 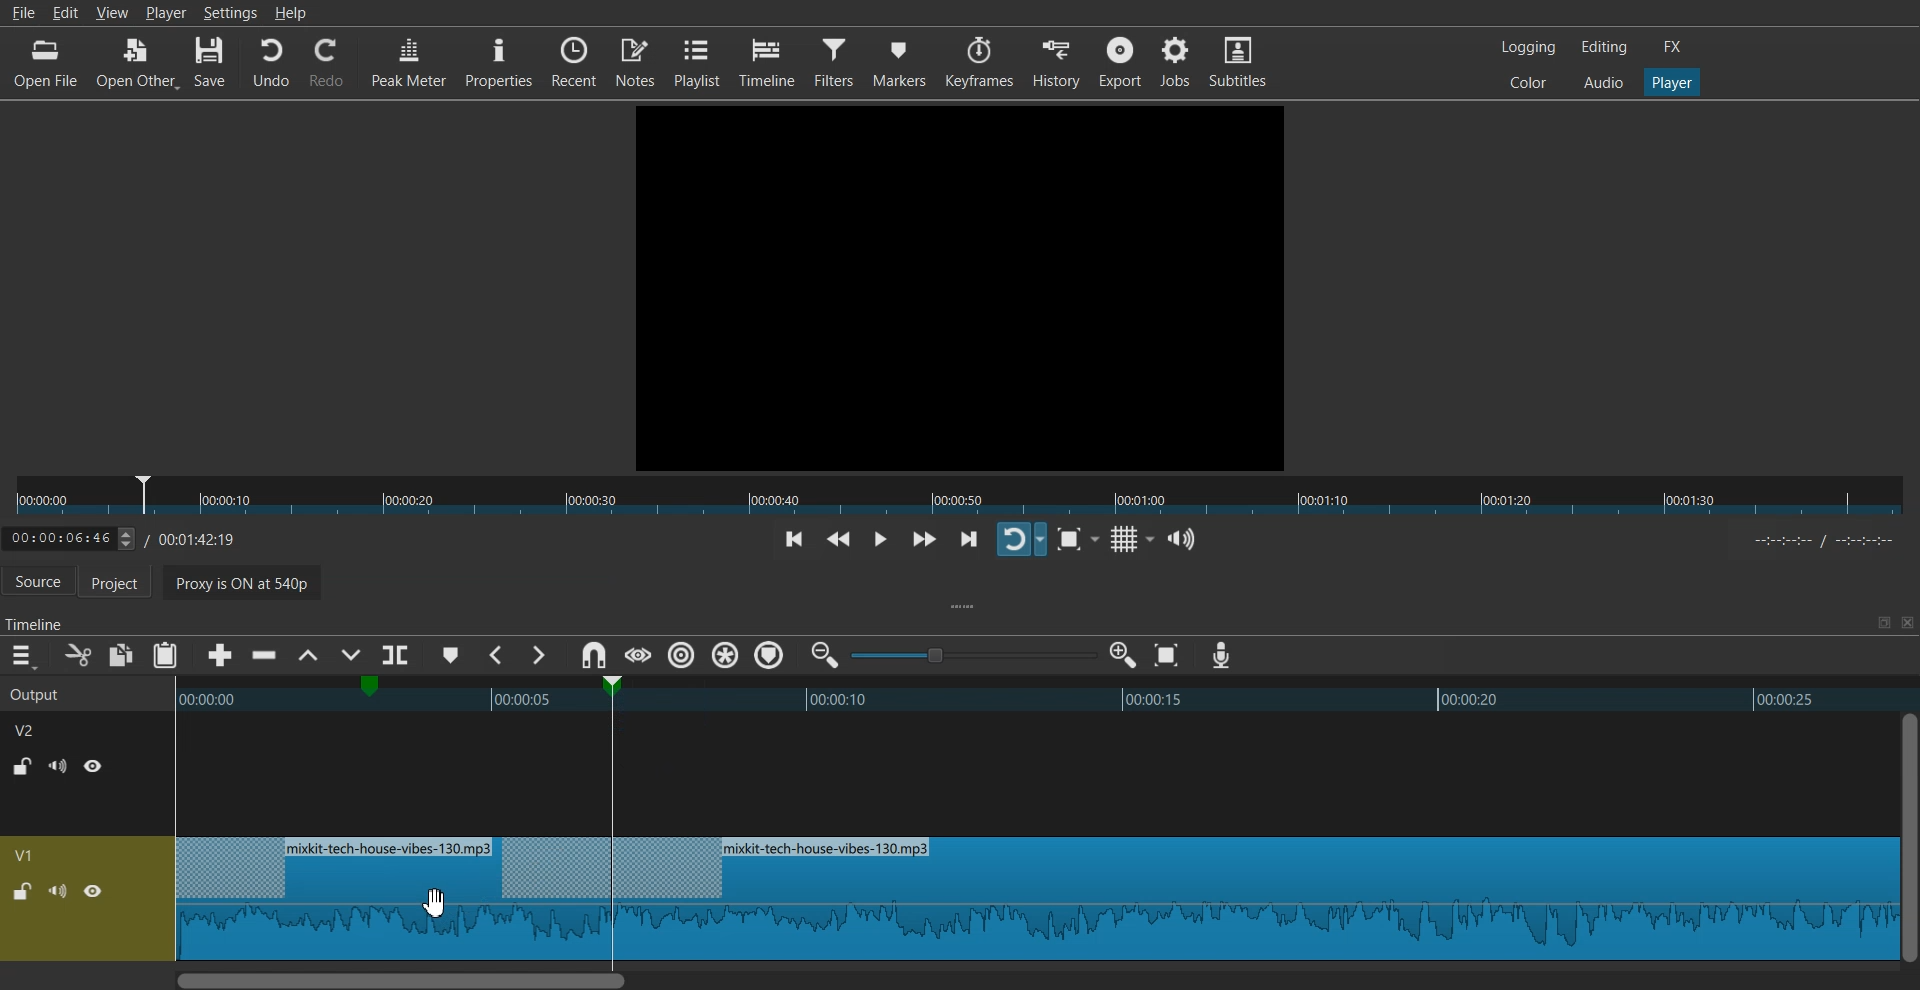 I want to click on Ripple all markers, so click(x=726, y=656).